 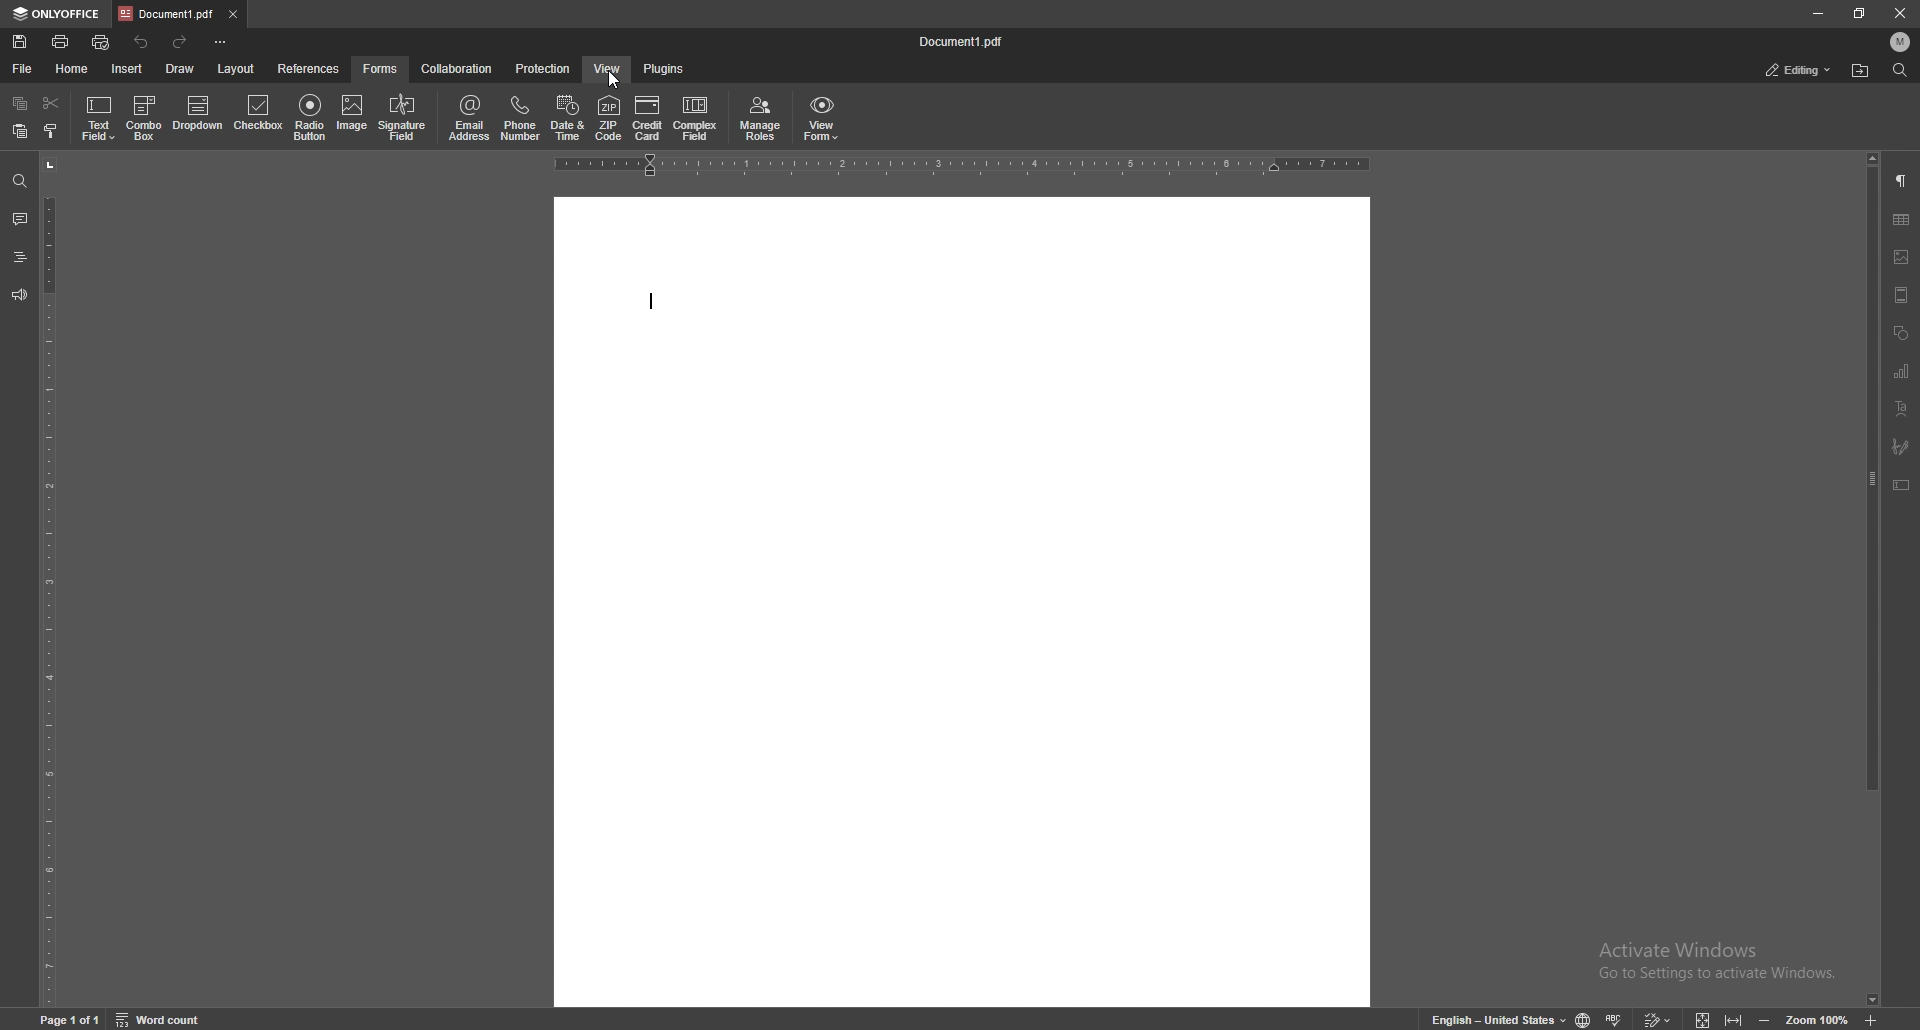 I want to click on find, so click(x=20, y=181).